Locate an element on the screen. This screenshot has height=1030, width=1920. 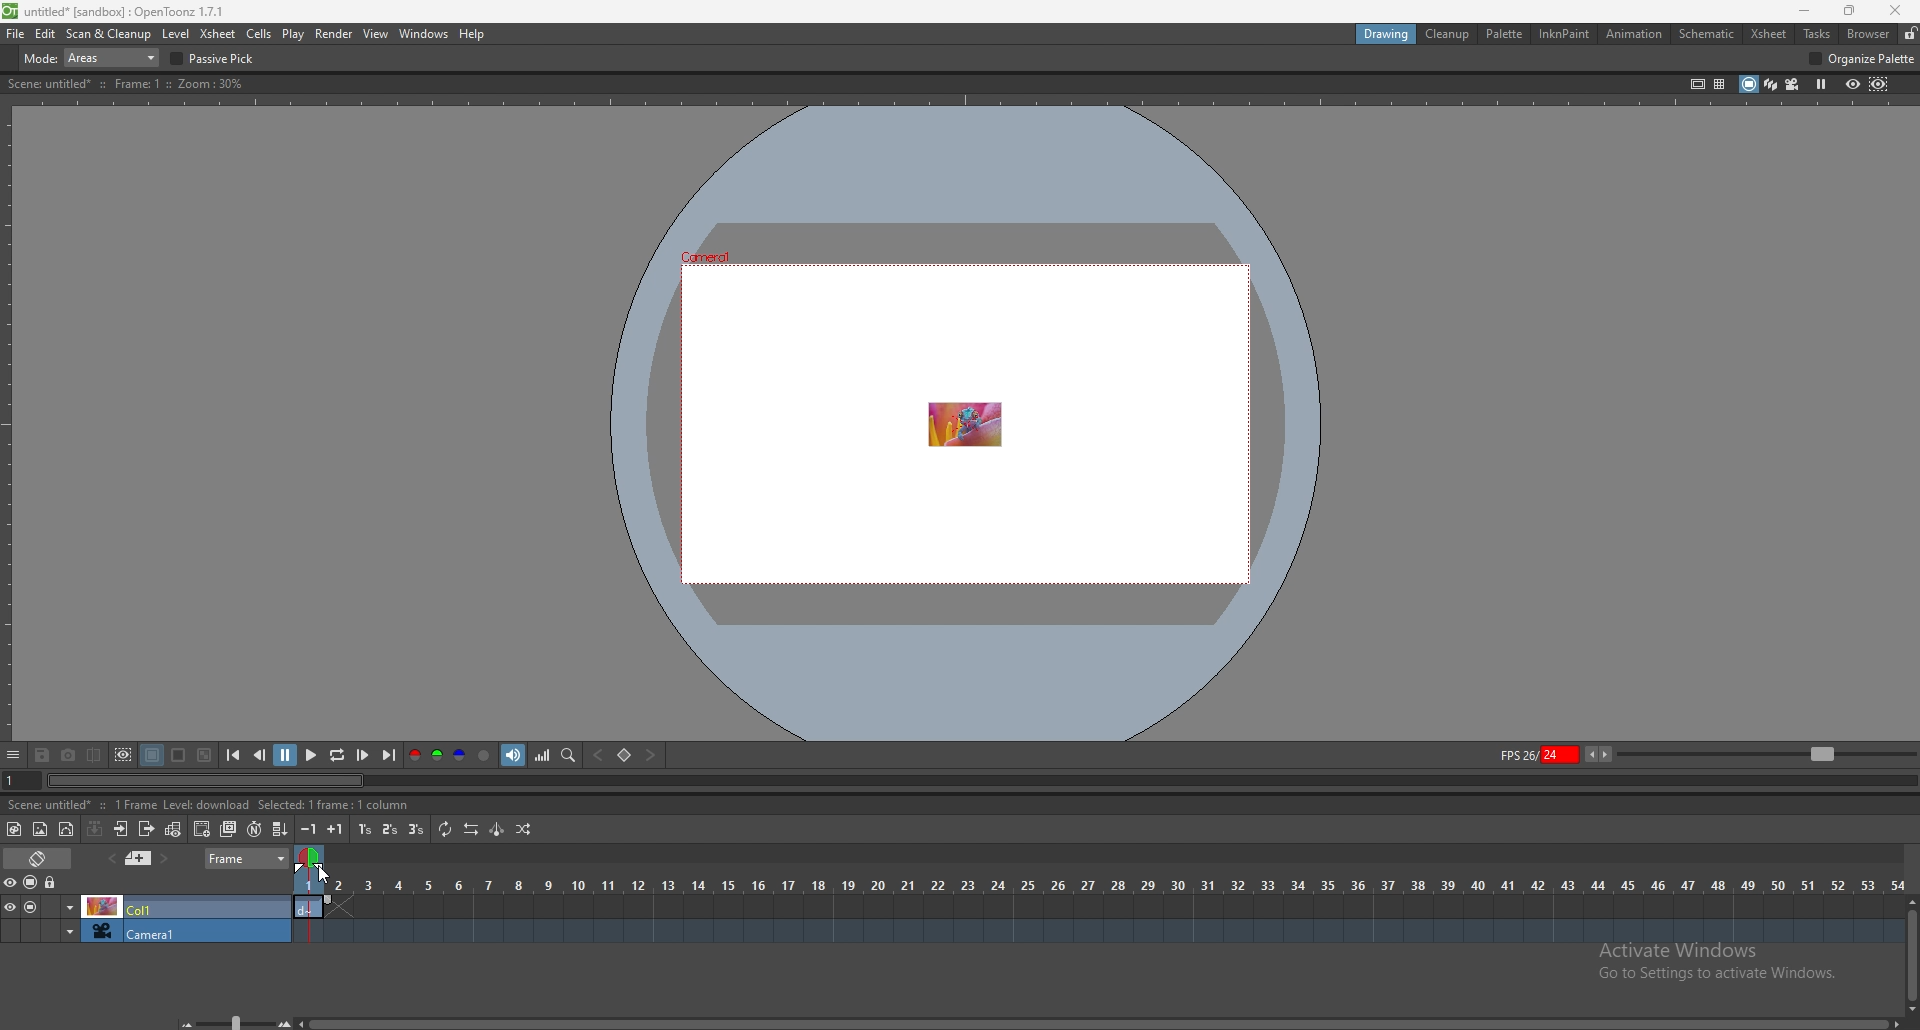
camera view is located at coordinates (1793, 84).